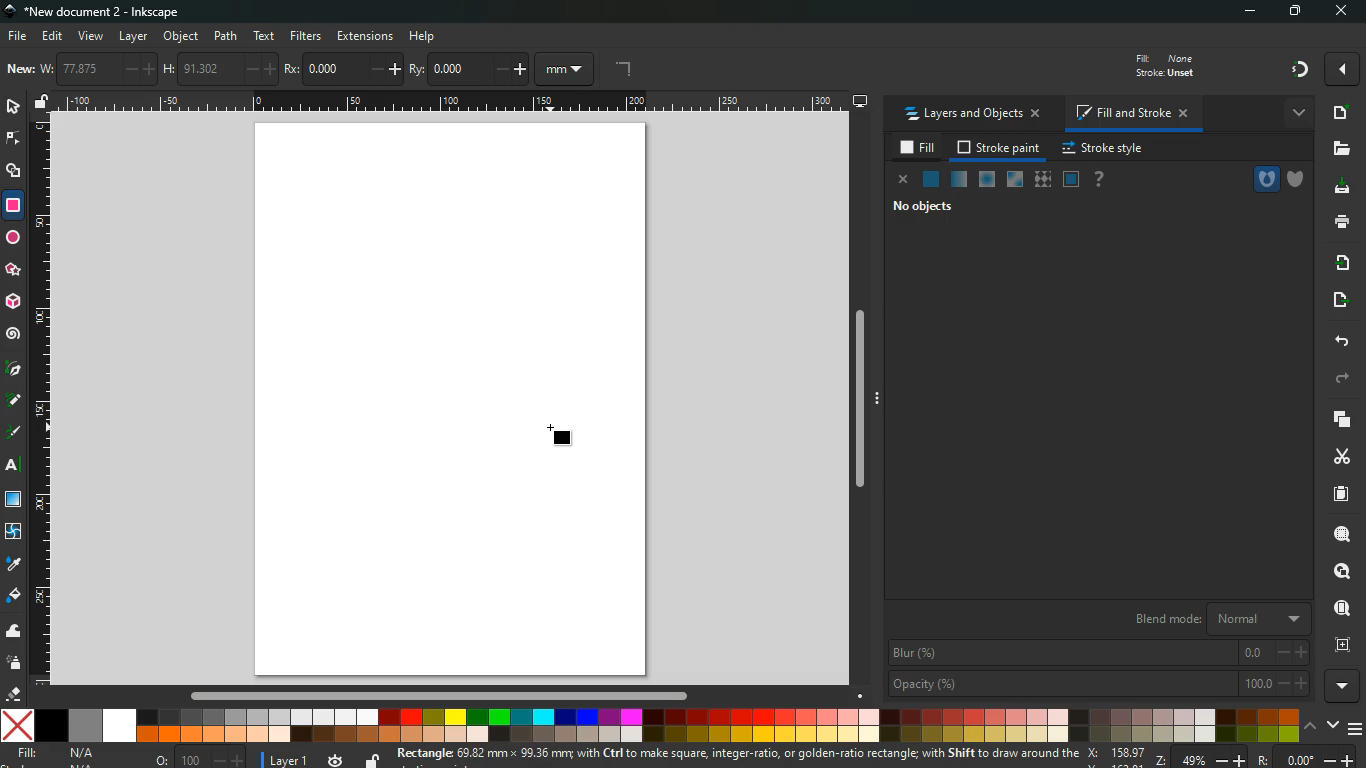 The height and width of the screenshot is (768, 1366). What do you see at coordinates (12, 631) in the screenshot?
I see `wave` at bounding box center [12, 631].